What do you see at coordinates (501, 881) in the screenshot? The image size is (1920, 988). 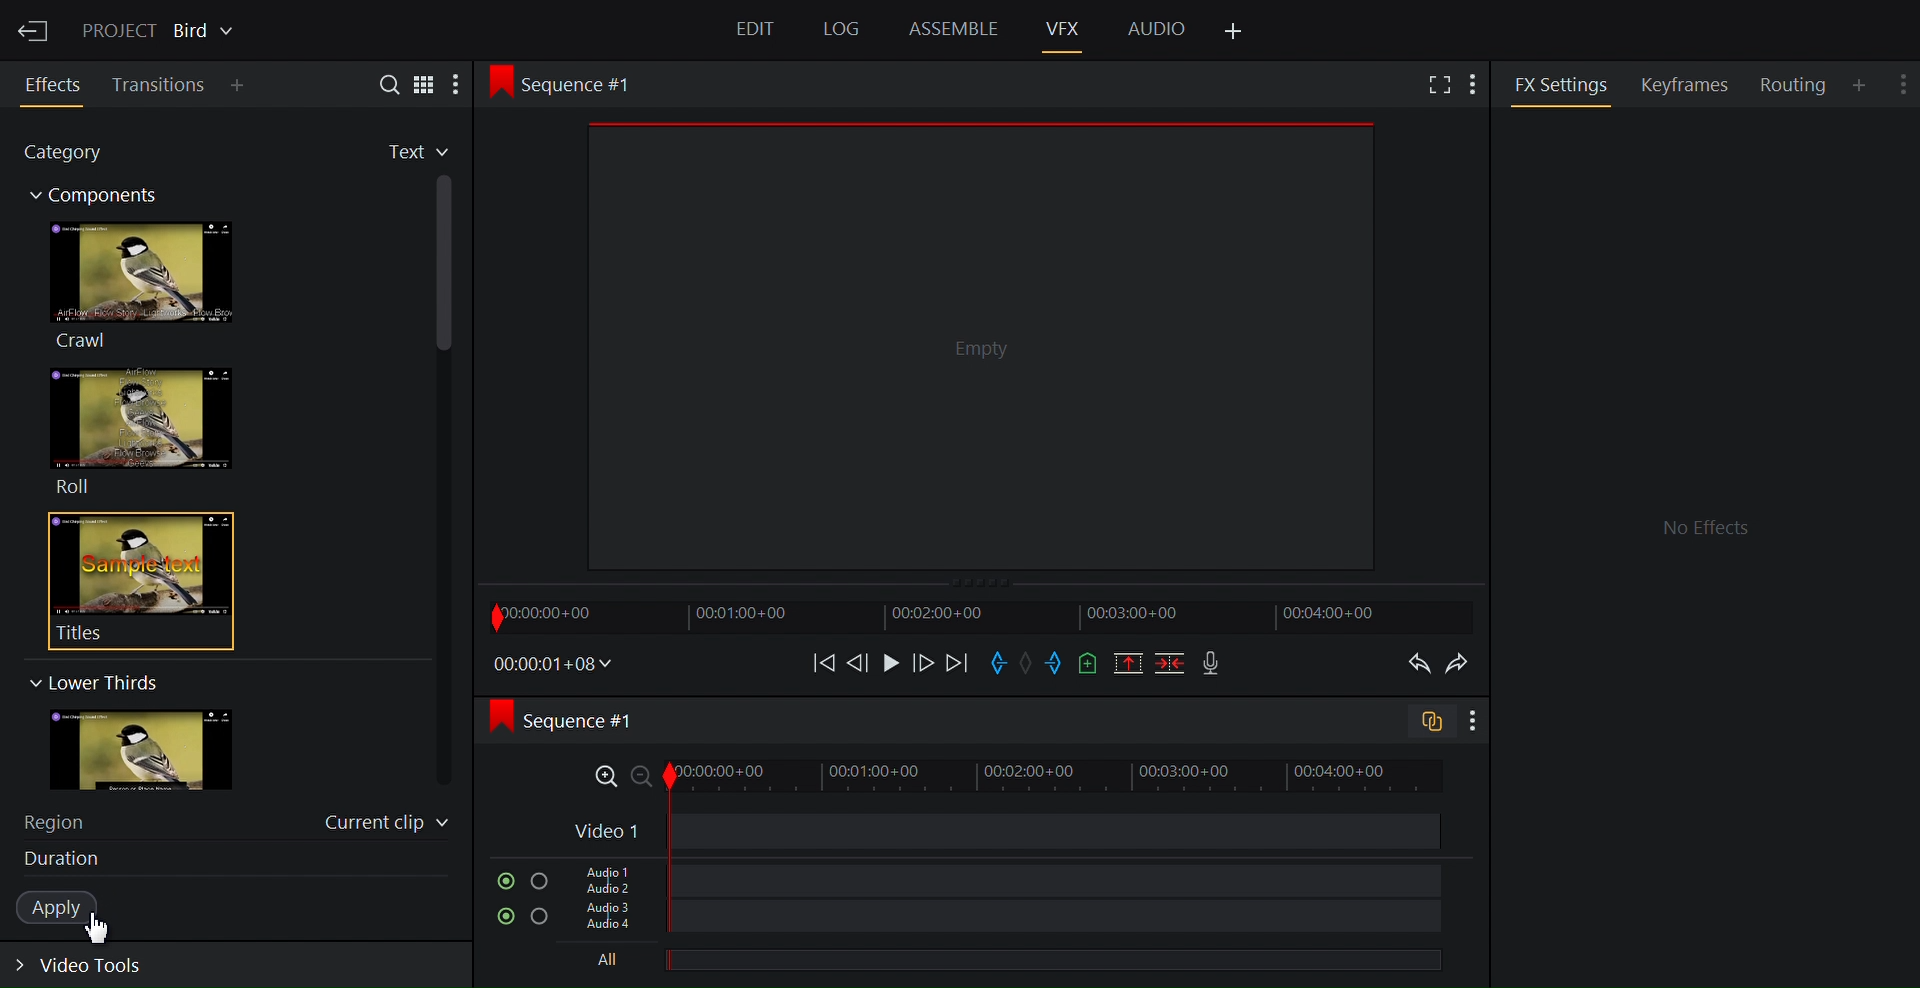 I see `Mute/Unmute` at bounding box center [501, 881].